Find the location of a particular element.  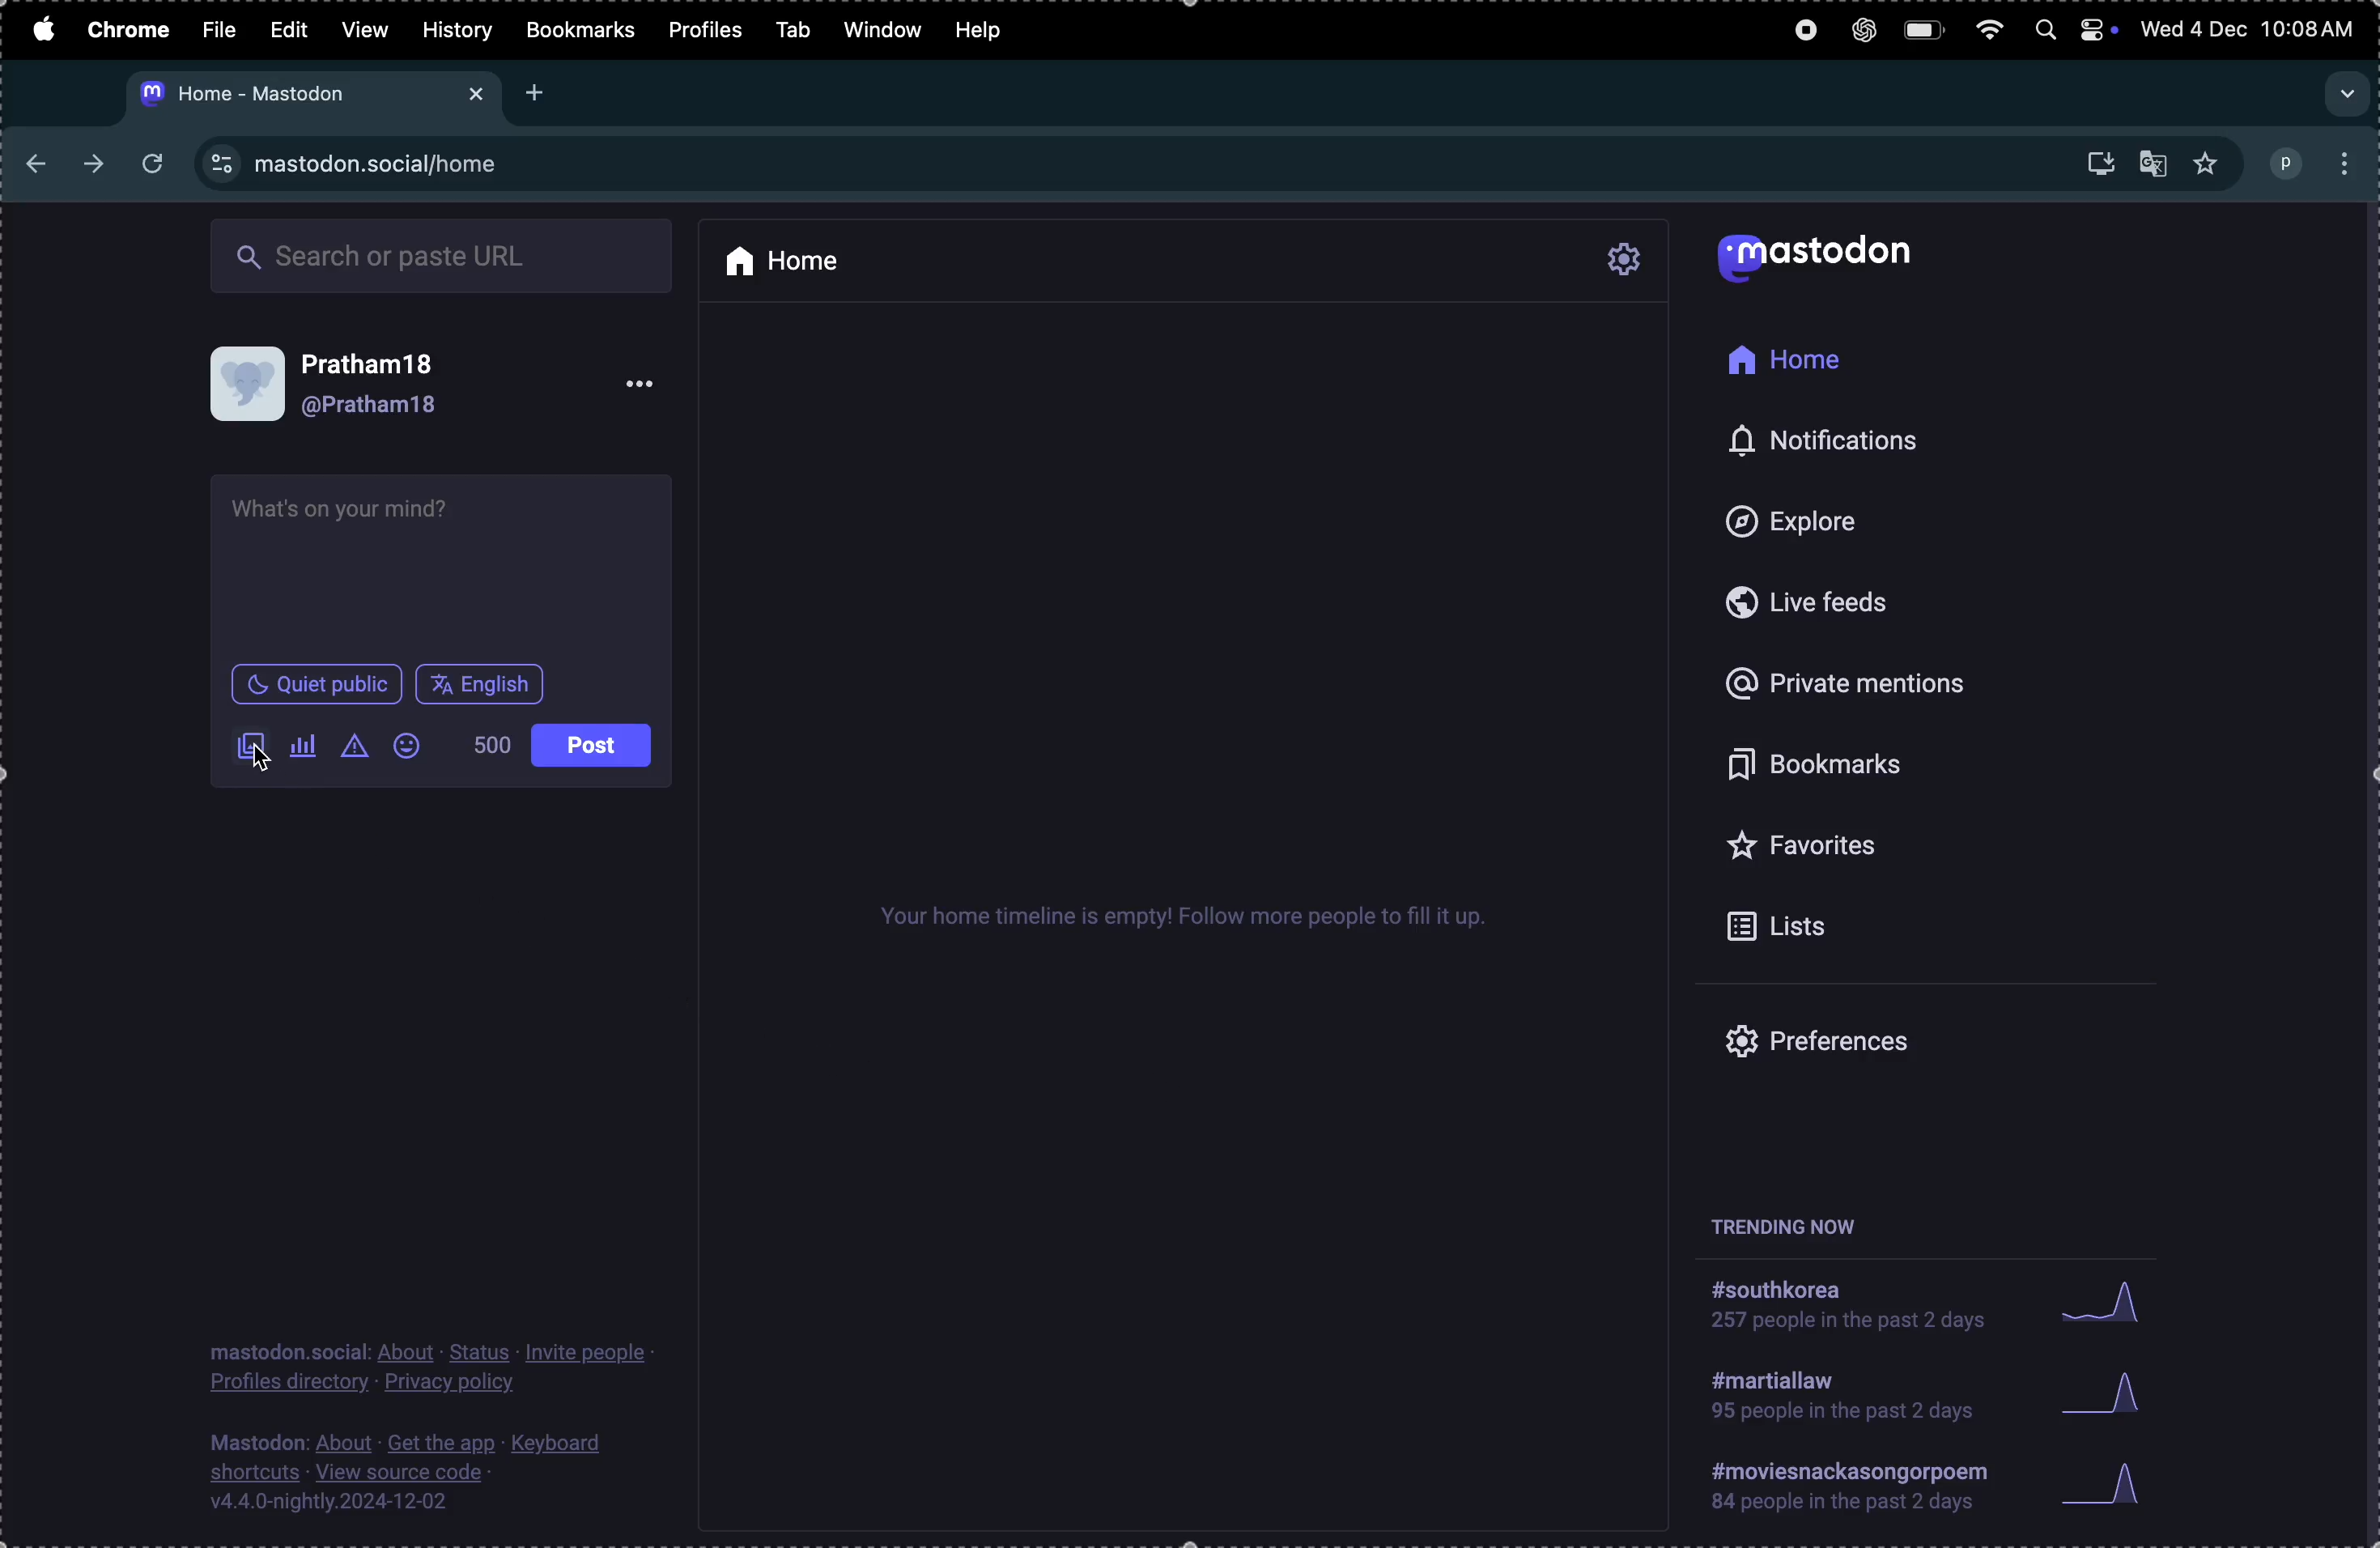

Graph is located at coordinates (2104, 1301).